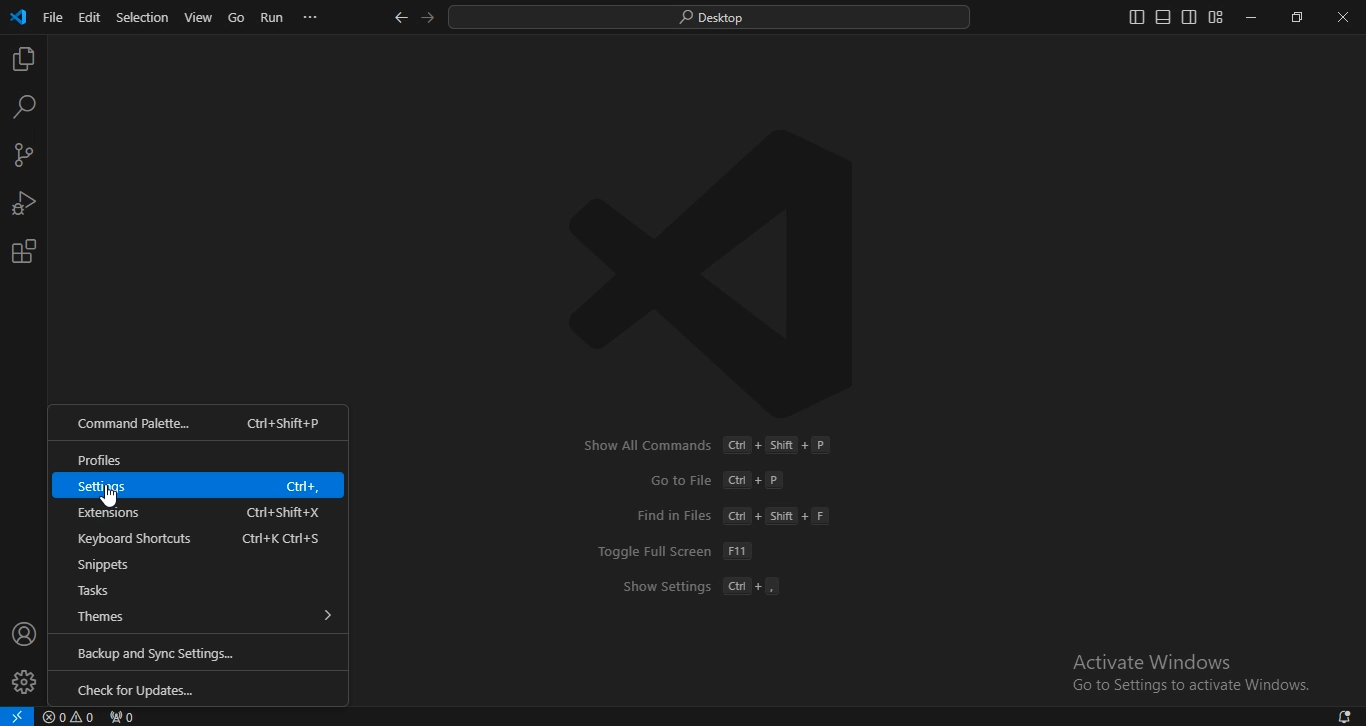 Image resolution: width=1366 pixels, height=726 pixels. What do you see at coordinates (1162, 17) in the screenshot?
I see `toggle panel` at bounding box center [1162, 17].